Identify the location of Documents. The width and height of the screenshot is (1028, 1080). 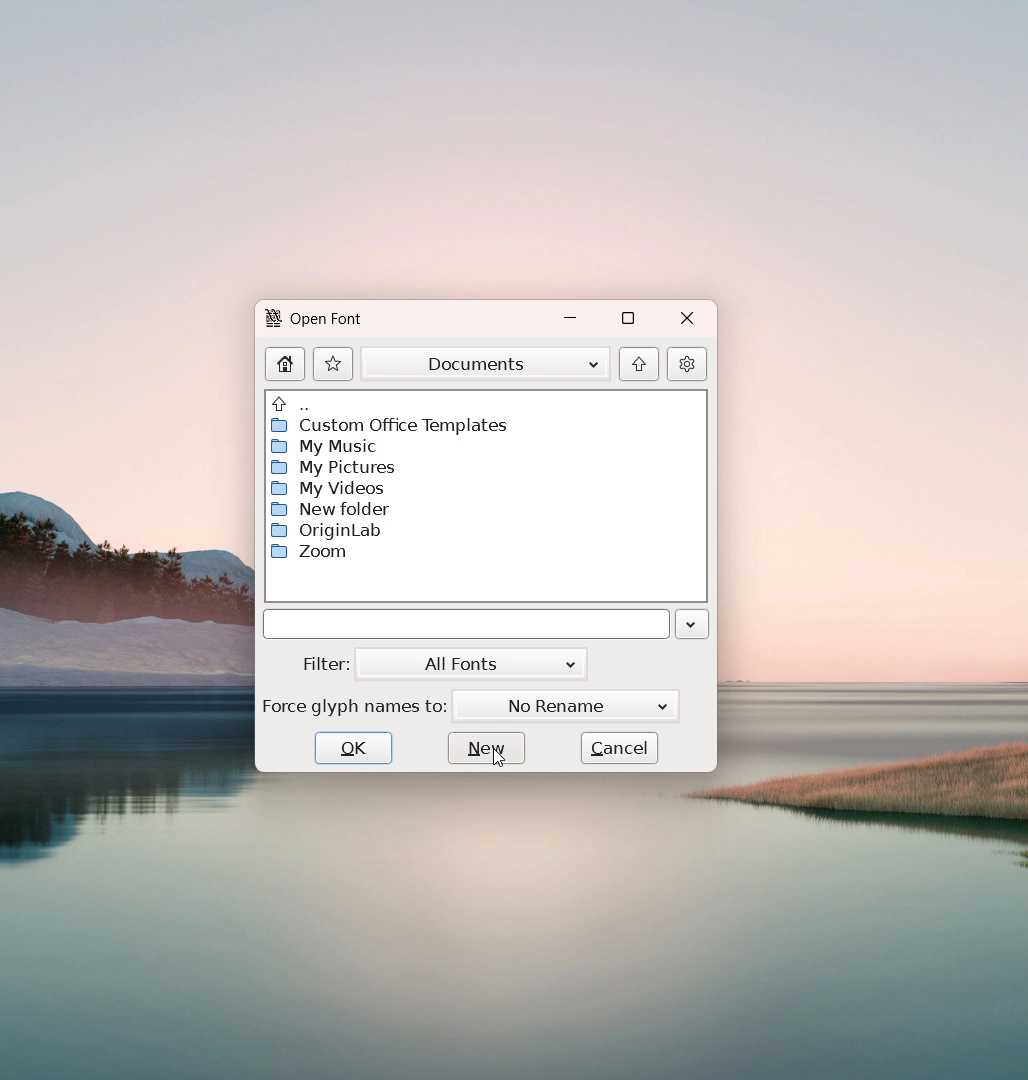
(486, 363).